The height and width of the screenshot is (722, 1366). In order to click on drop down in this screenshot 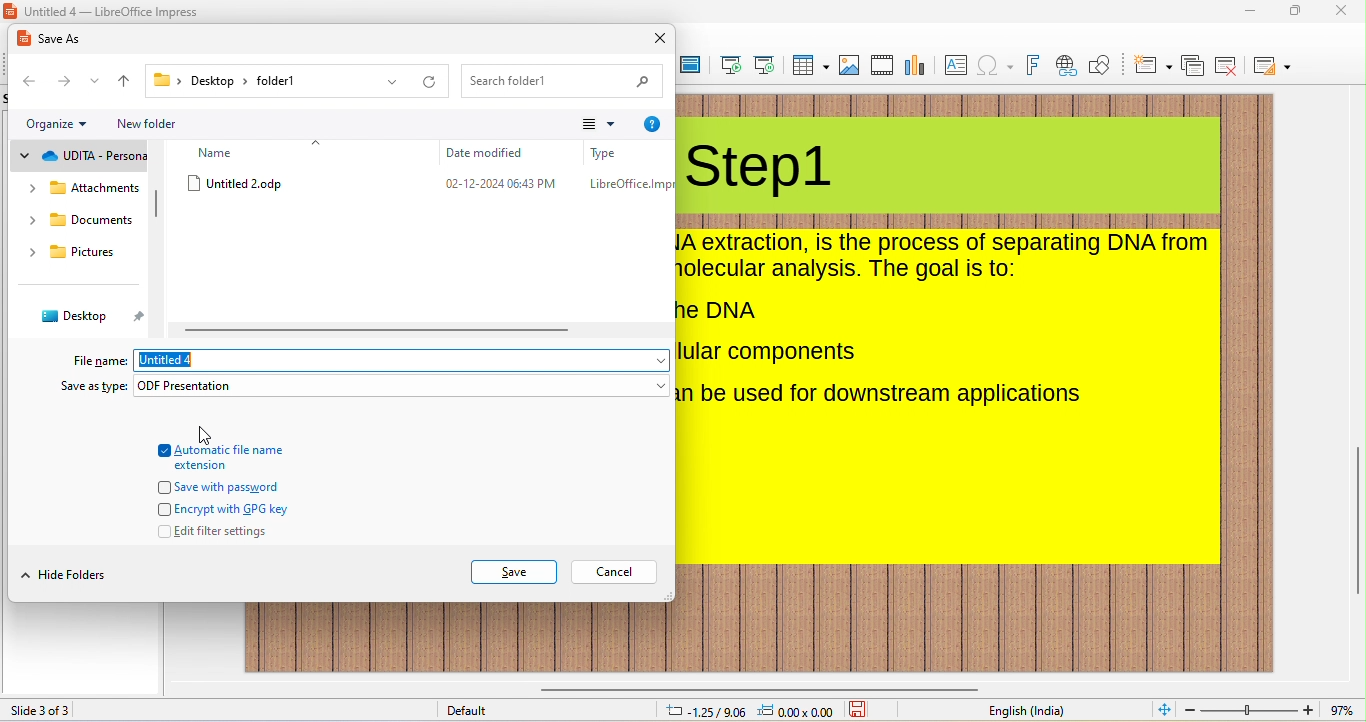, I will do `click(22, 575)`.